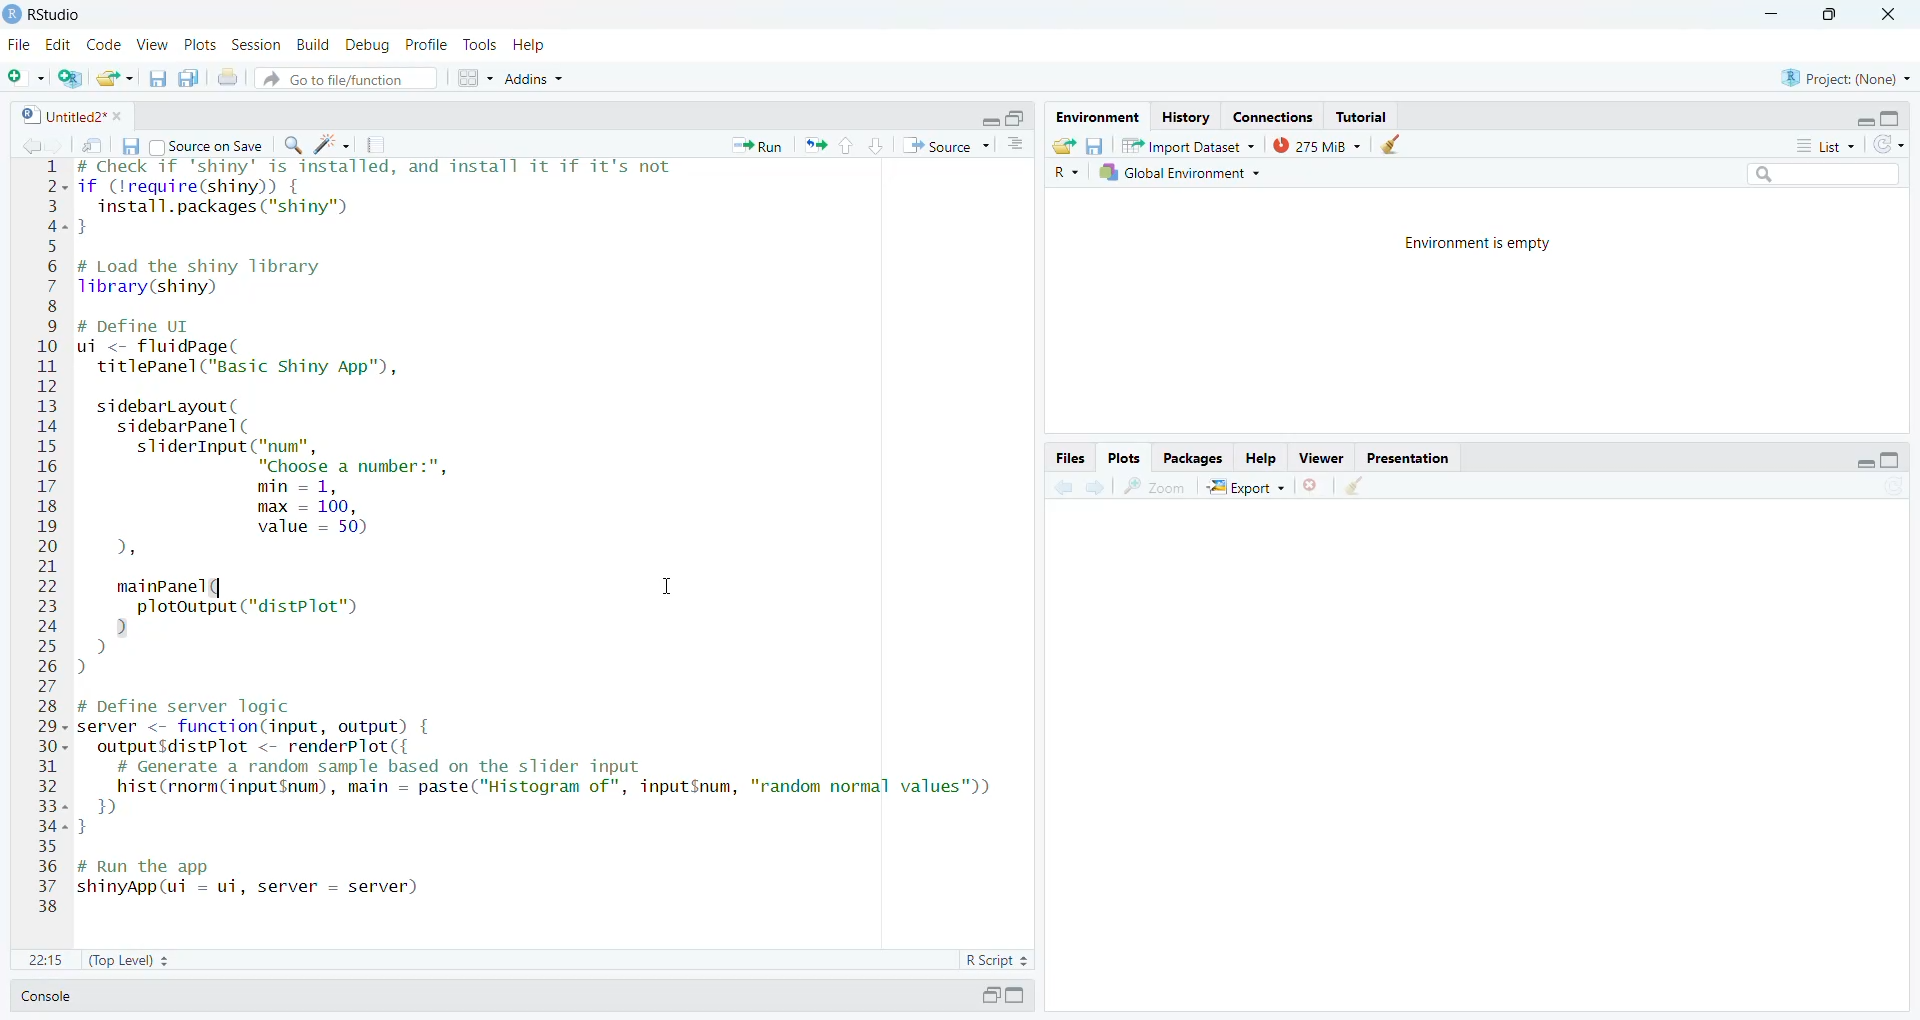 This screenshot has height=1020, width=1920. I want to click on Global Environment, so click(1183, 171).